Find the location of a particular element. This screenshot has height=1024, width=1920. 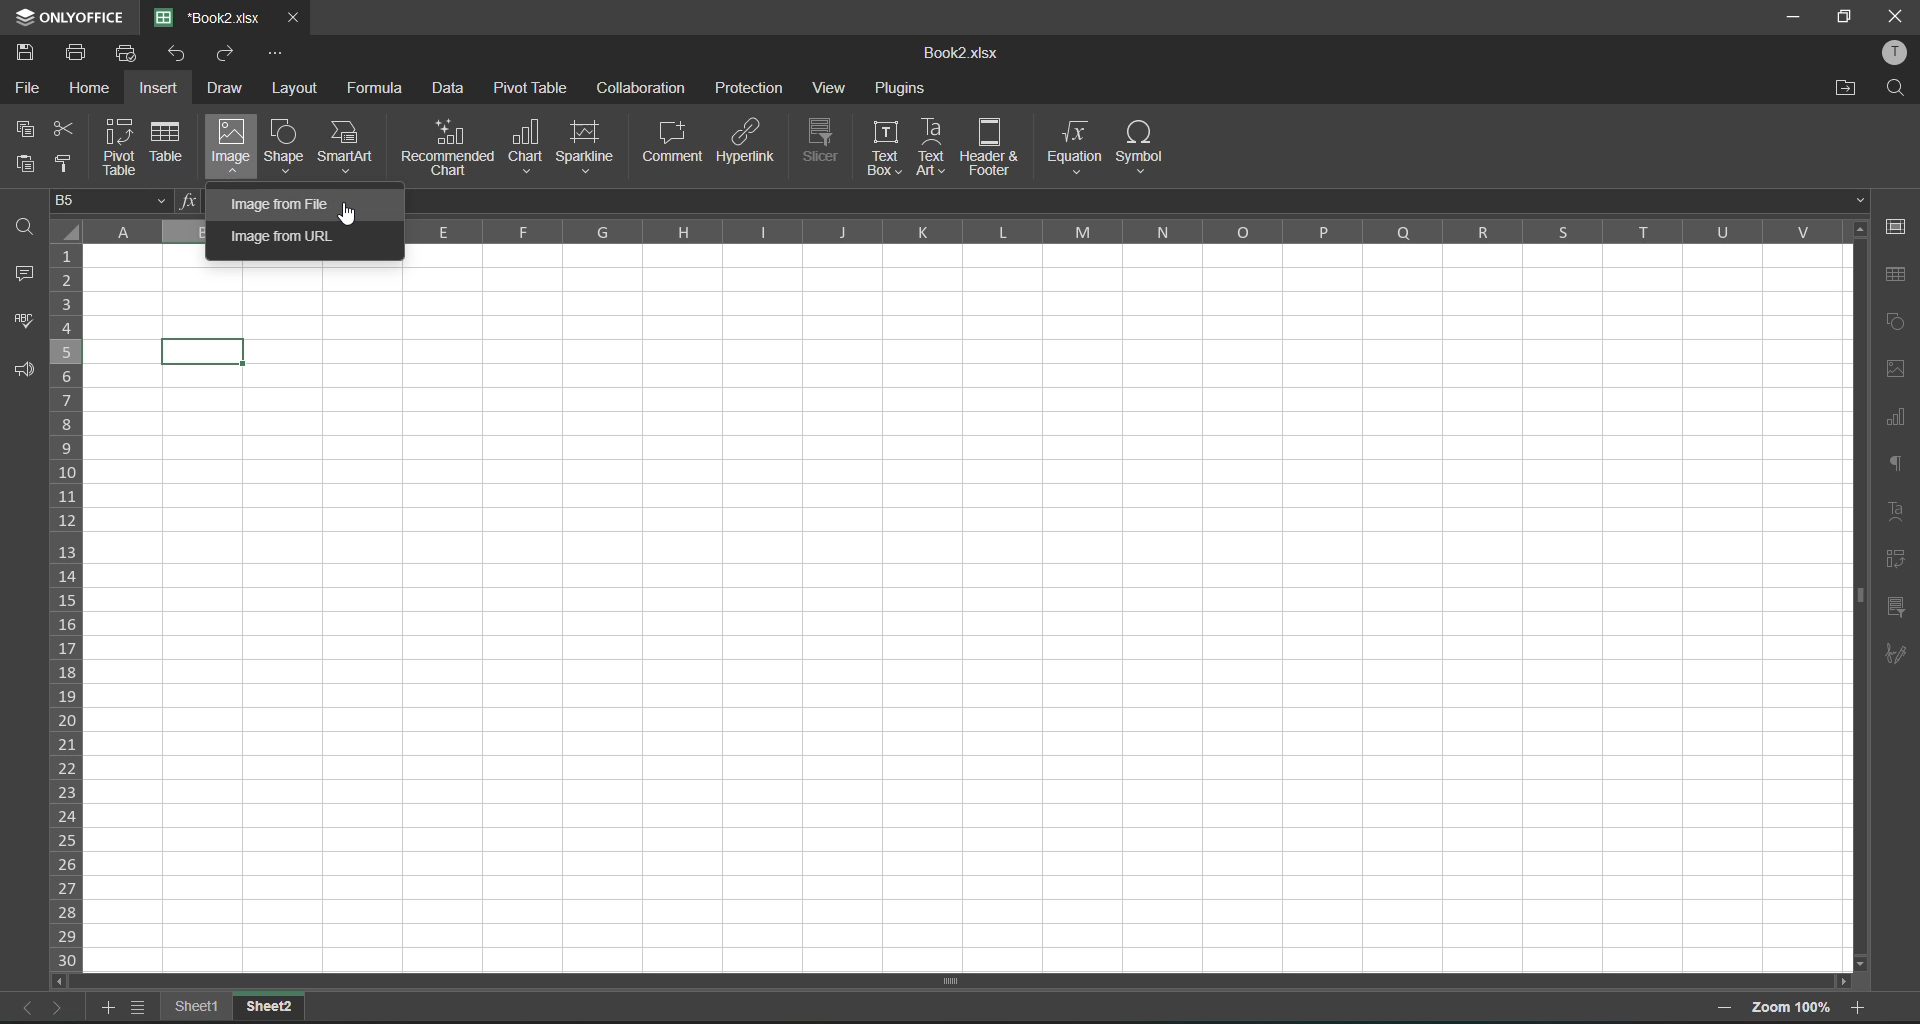

feedback is located at coordinates (26, 372).